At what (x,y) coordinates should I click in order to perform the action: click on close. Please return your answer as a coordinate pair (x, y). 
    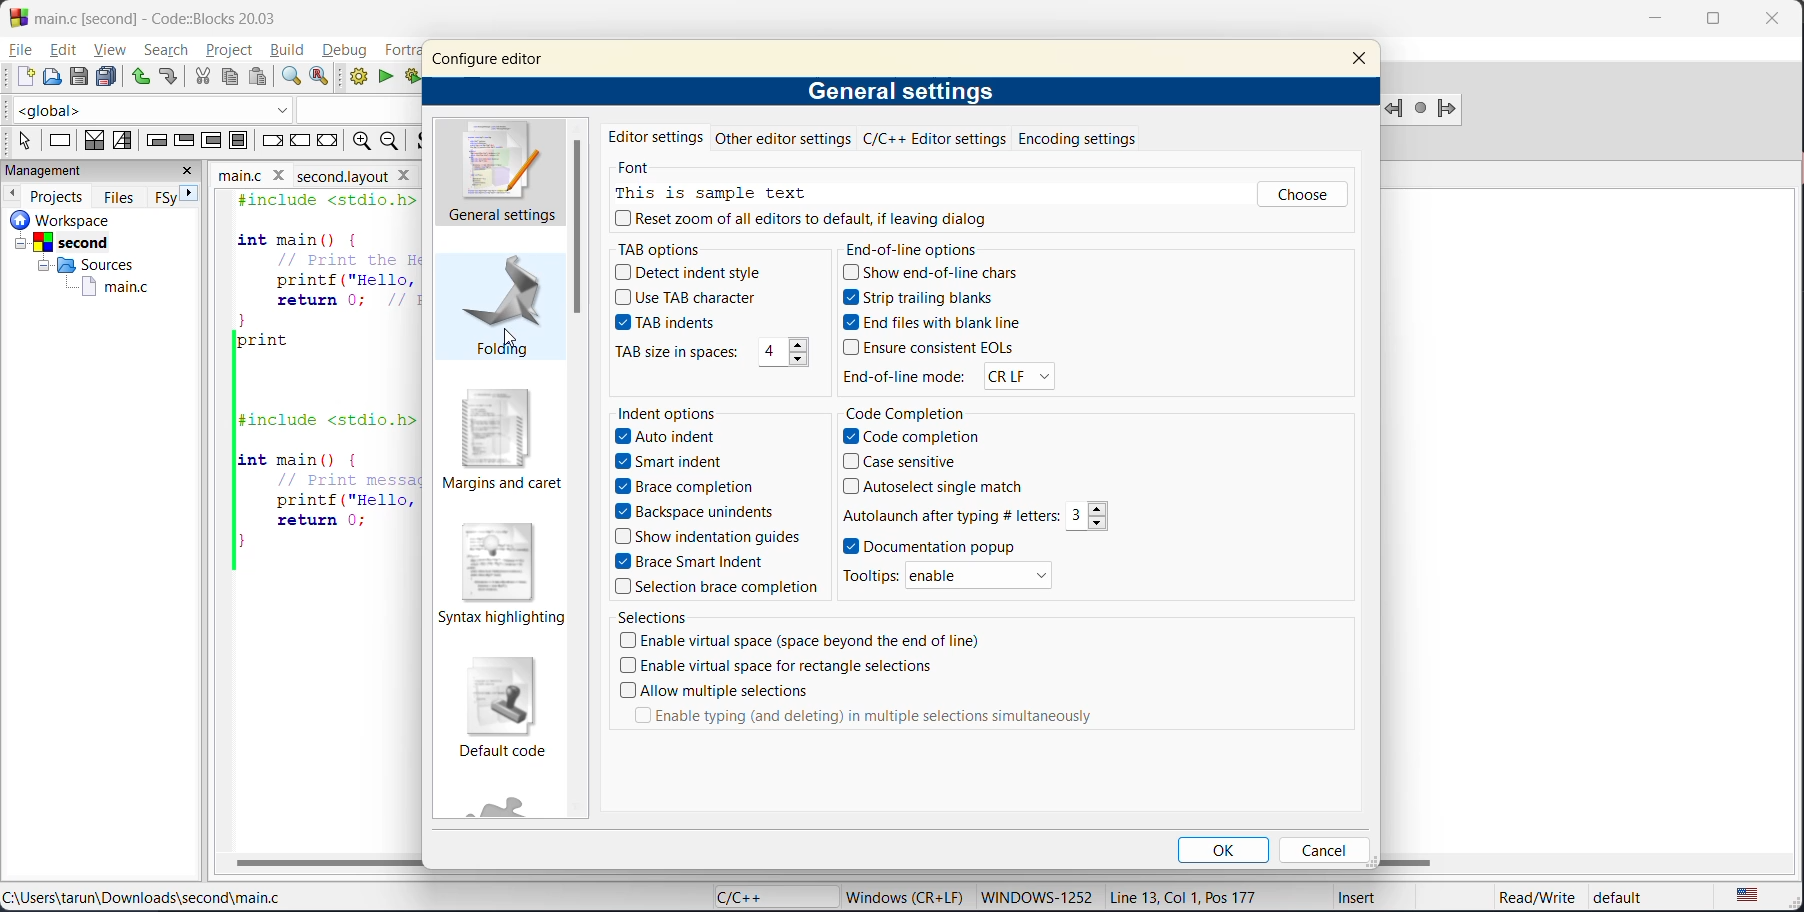
    Looking at the image, I should click on (1766, 22).